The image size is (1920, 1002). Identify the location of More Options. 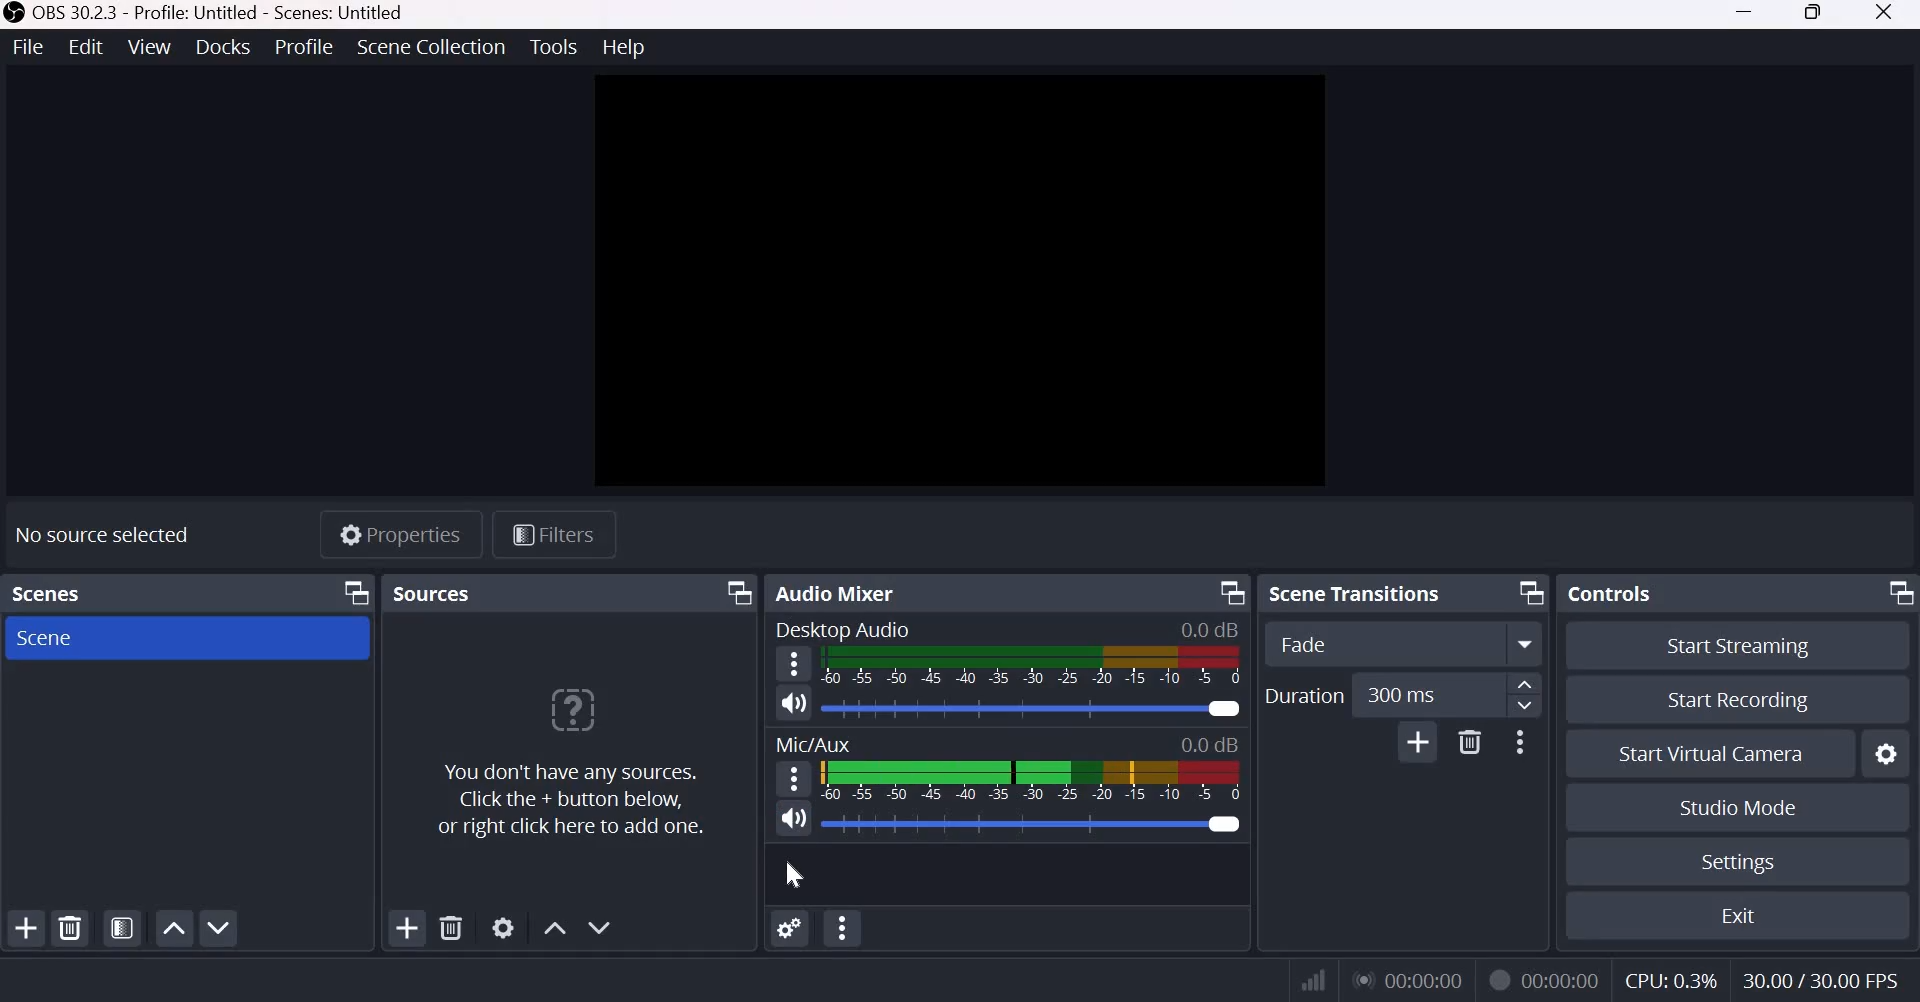
(1518, 741).